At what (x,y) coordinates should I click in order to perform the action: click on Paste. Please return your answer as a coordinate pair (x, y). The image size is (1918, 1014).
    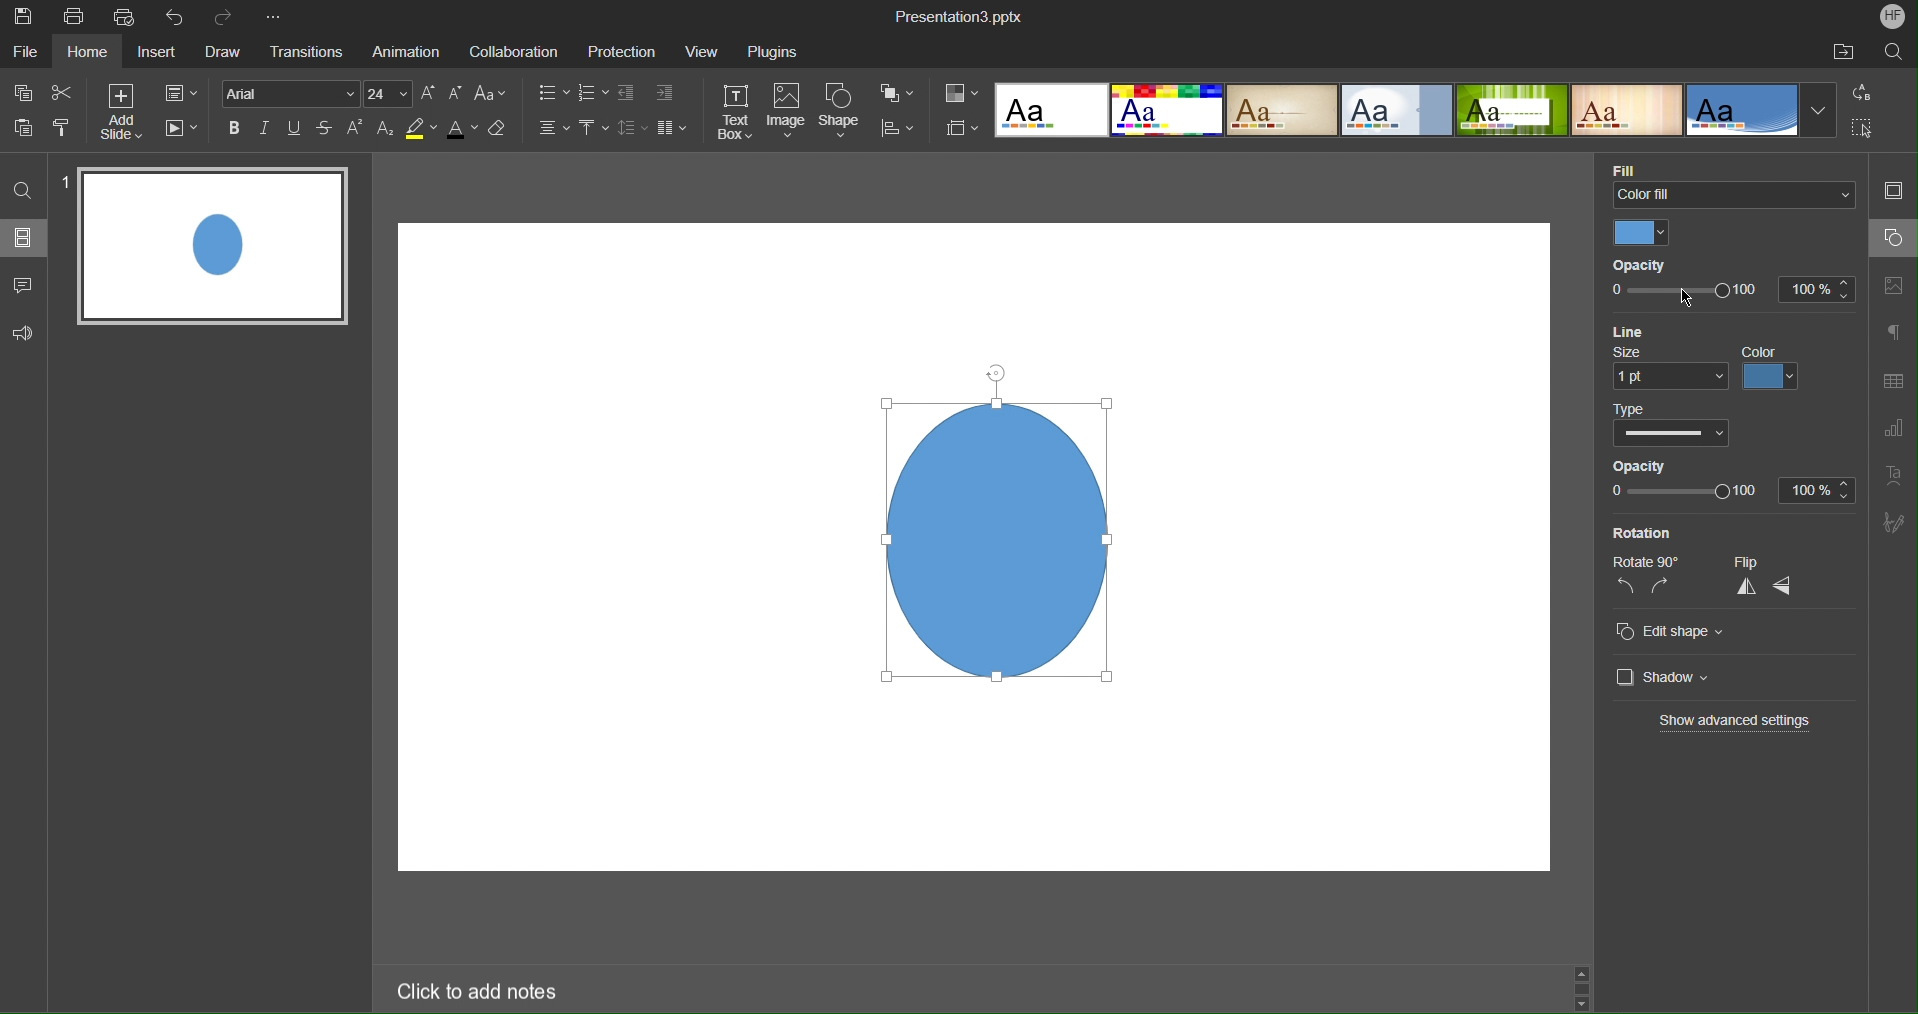
    Looking at the image, I should click on (26, 128).